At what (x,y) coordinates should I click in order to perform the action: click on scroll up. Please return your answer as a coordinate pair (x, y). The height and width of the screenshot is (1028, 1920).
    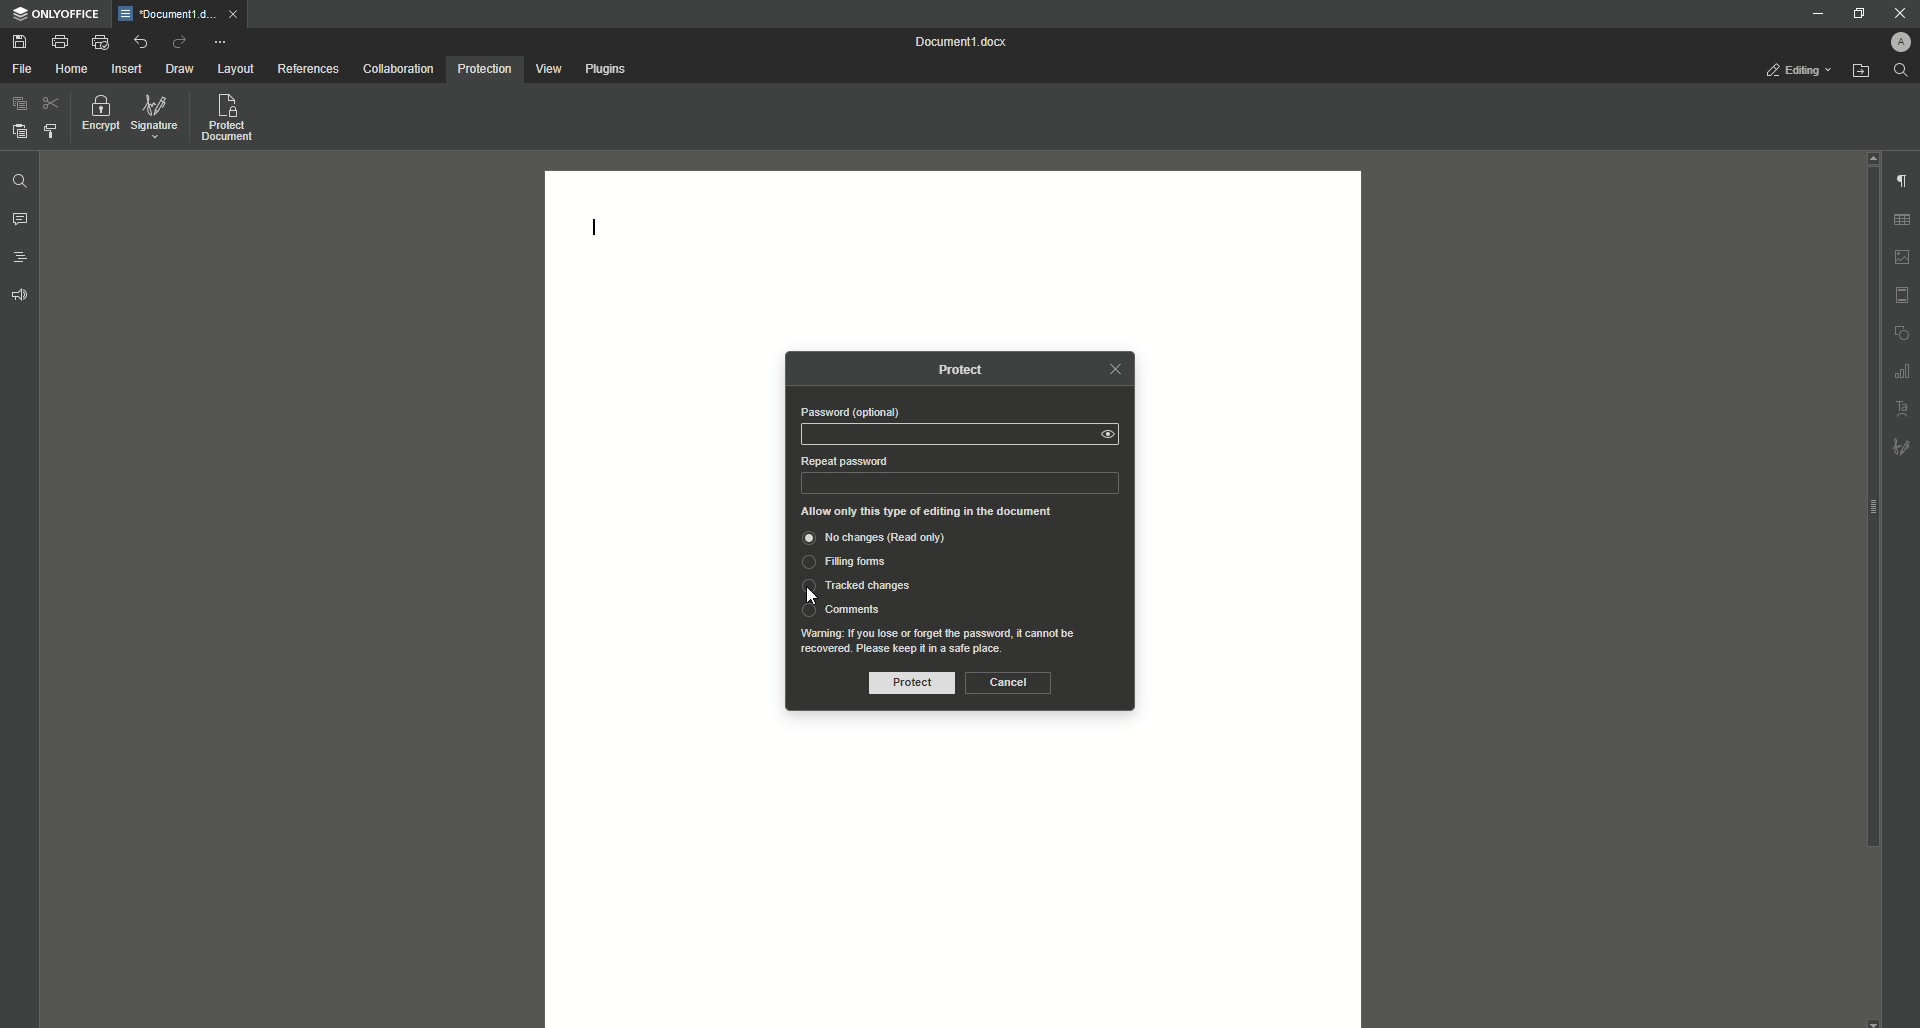
    Looking at the image, I should click on (1873, 158).